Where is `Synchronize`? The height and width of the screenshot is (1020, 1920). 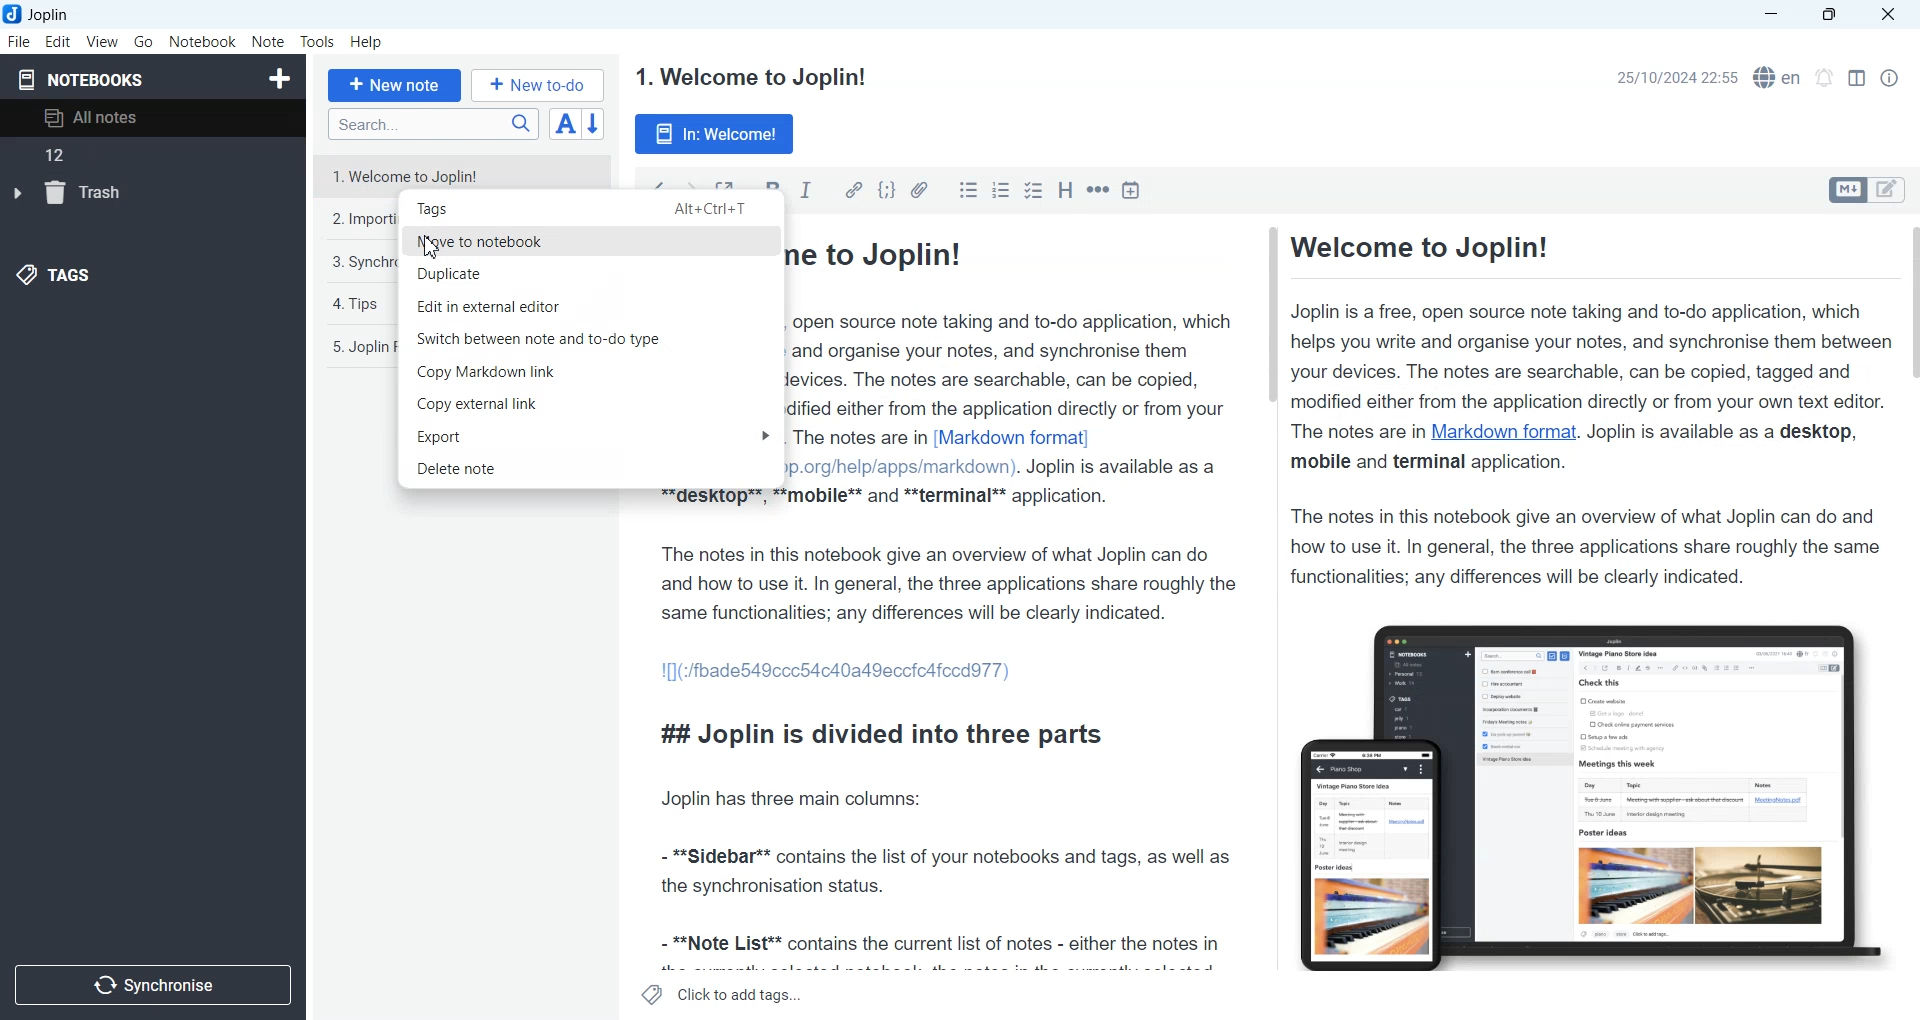
Synchronize is located at coordinates (152, 983).